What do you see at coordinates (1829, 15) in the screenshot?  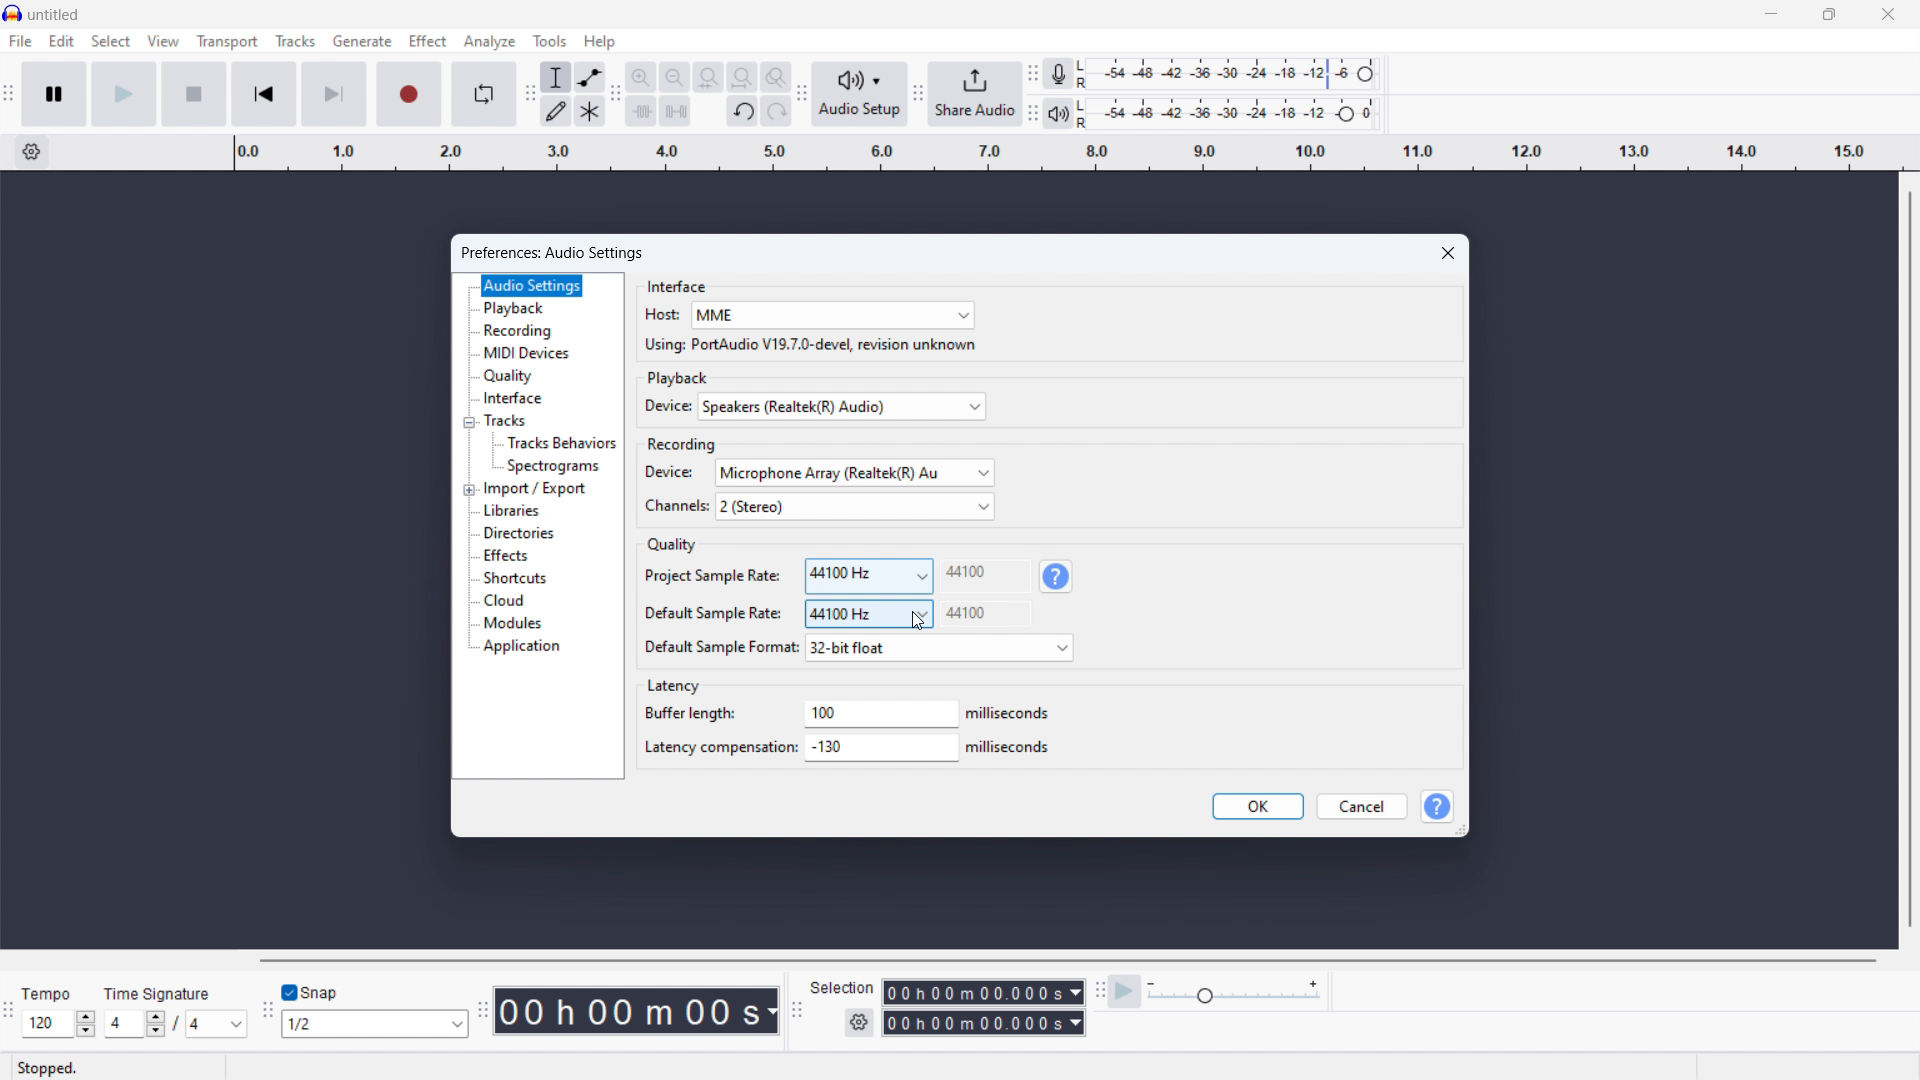 I see `maximize` at bounding box center [1829, 15].